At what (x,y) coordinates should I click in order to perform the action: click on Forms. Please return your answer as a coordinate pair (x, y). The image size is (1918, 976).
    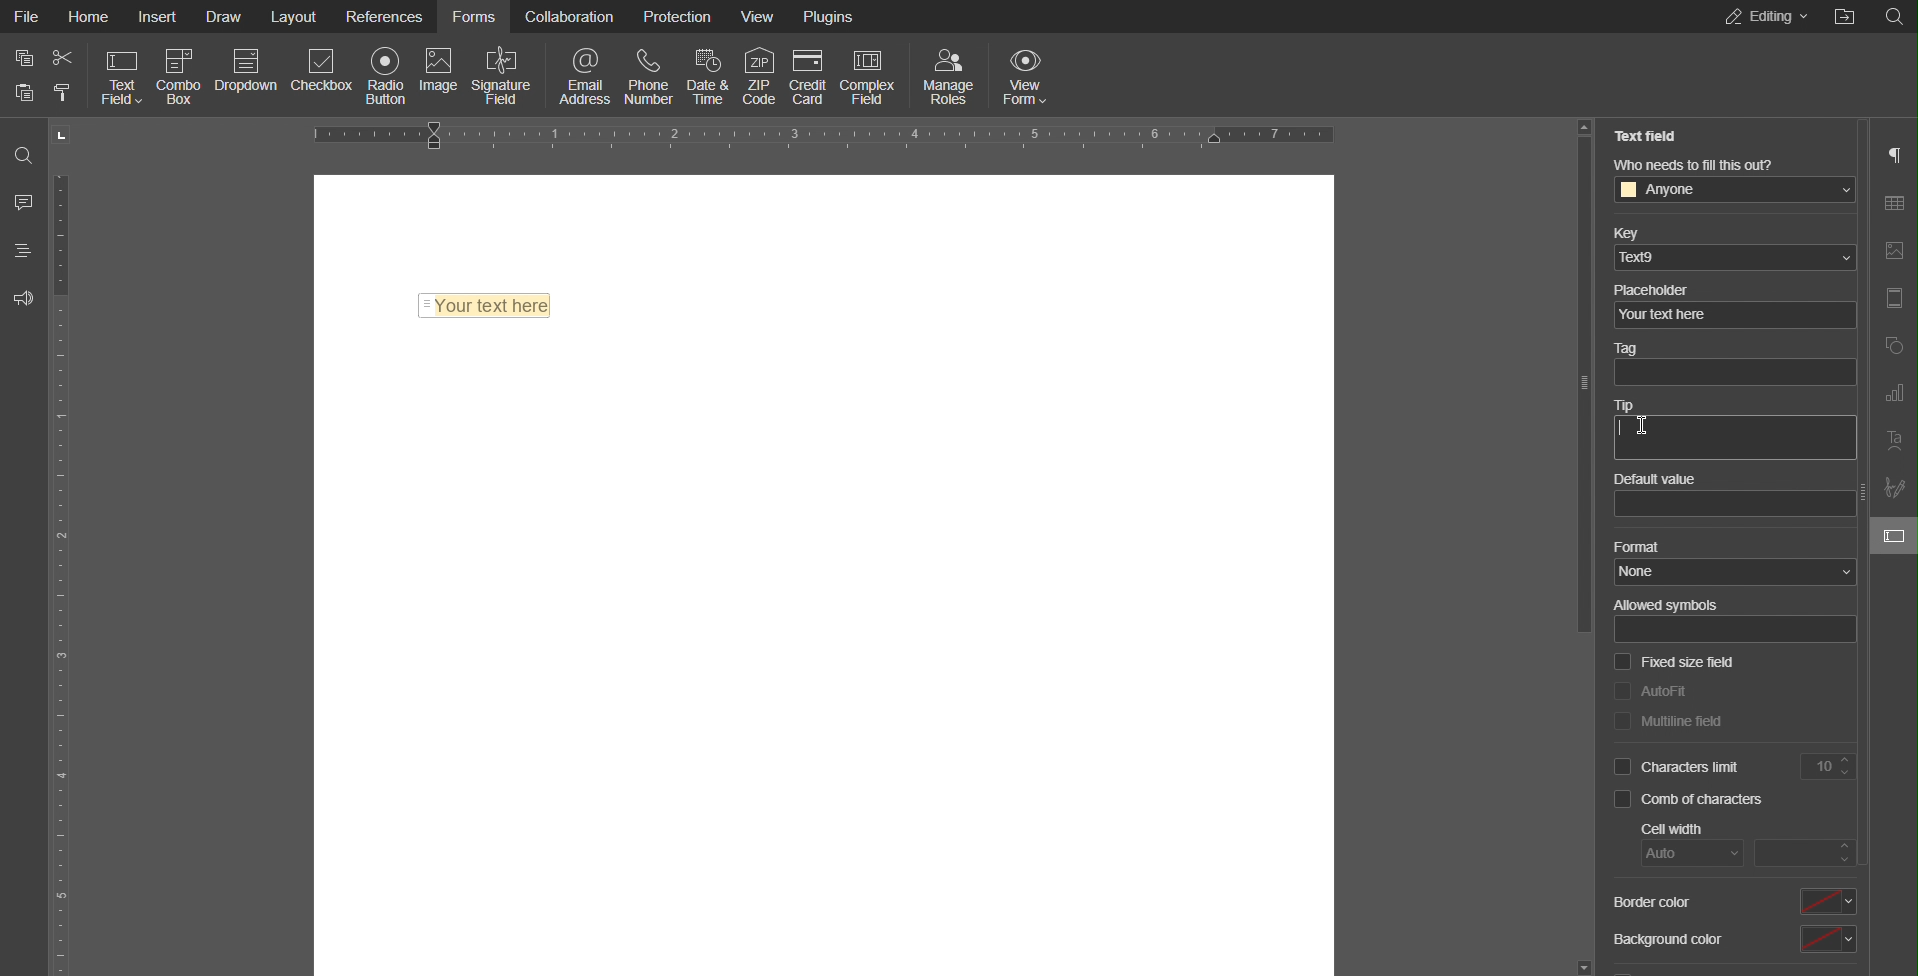
    Looking at the image, I should click on (472, 16).